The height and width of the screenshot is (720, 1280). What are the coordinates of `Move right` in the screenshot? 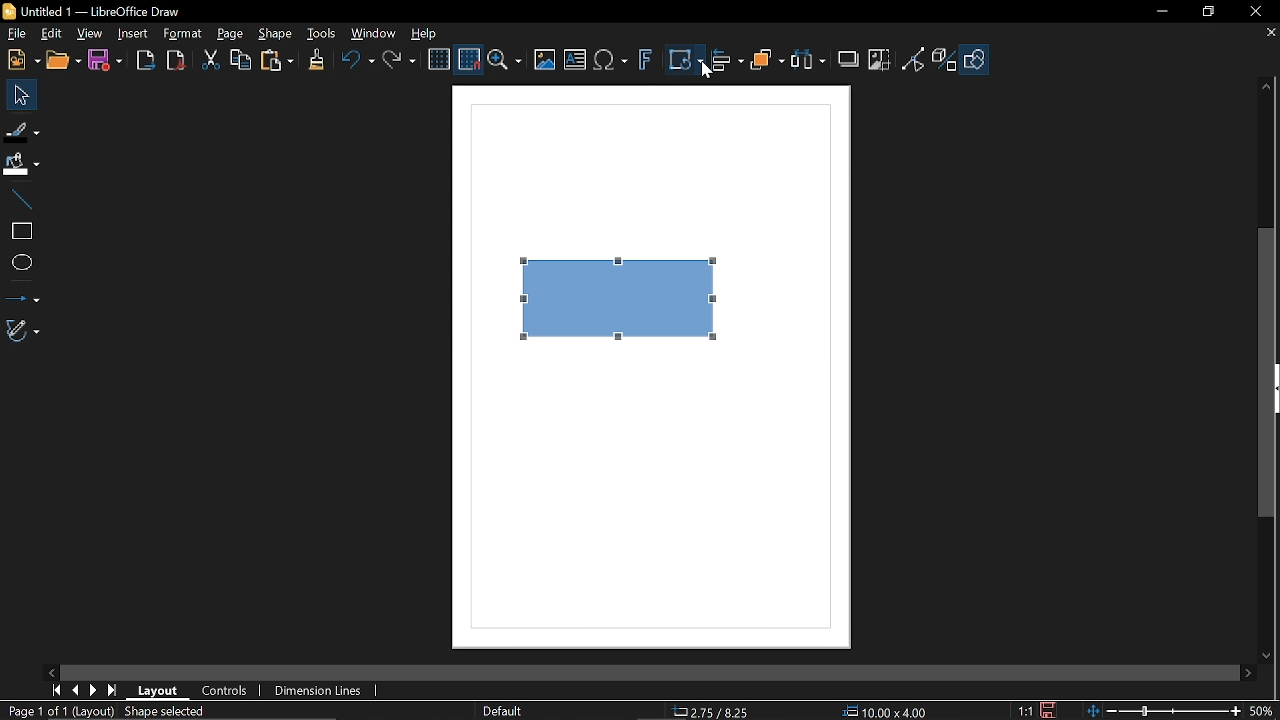 It's located at (1250, 674).